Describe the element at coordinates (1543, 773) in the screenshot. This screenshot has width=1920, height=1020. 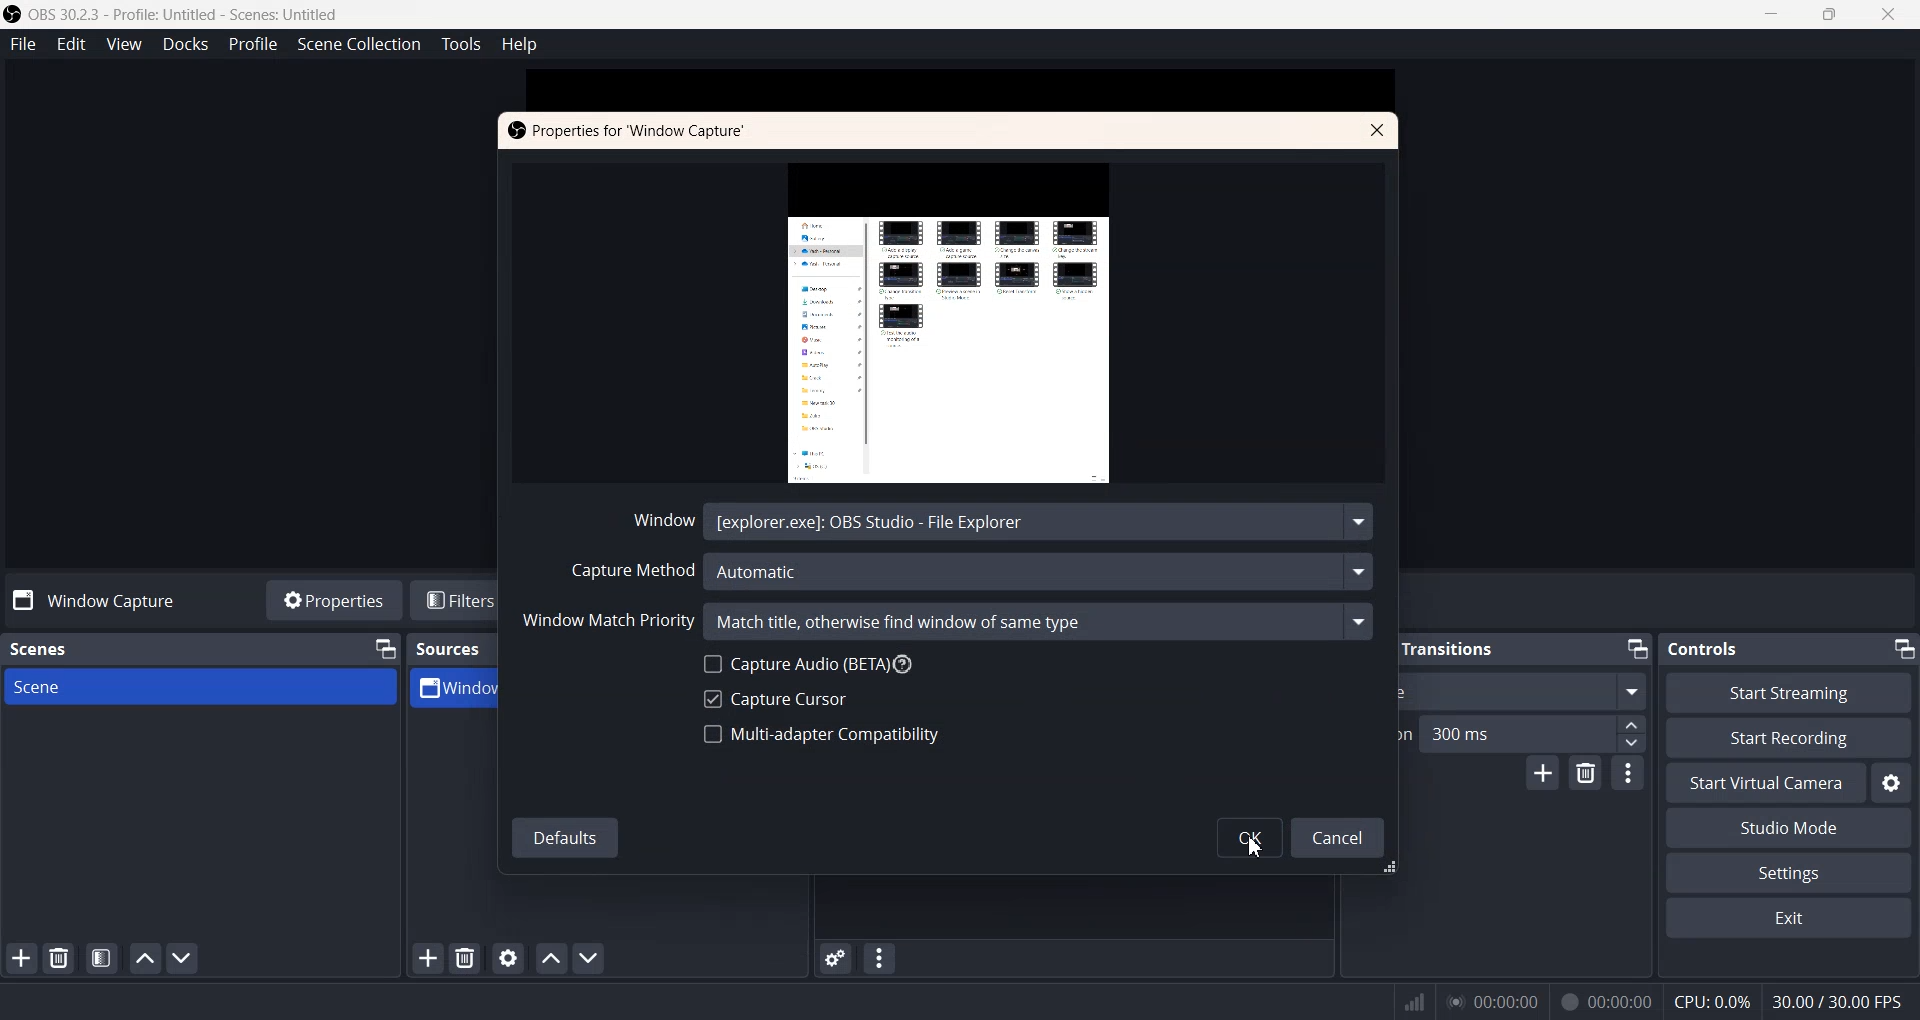
I see `Add configuration transition` at that location.